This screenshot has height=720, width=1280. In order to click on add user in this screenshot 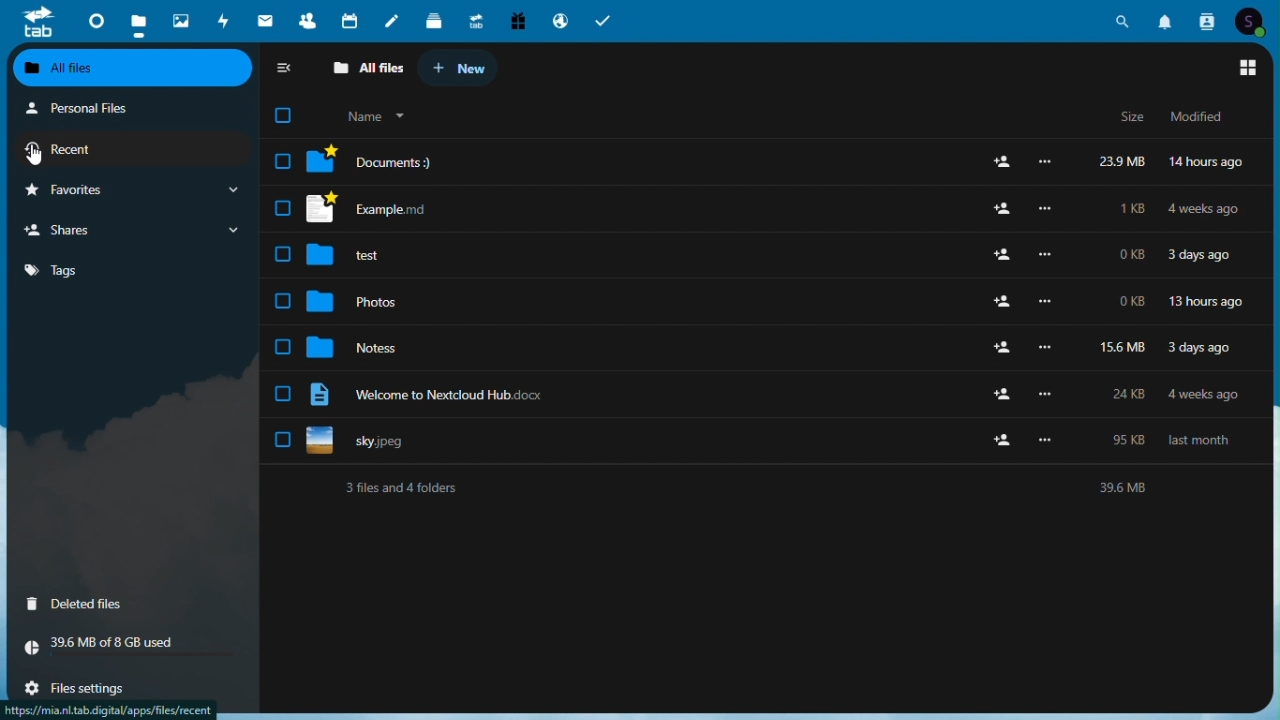, I will do `click(1006, 396)`.